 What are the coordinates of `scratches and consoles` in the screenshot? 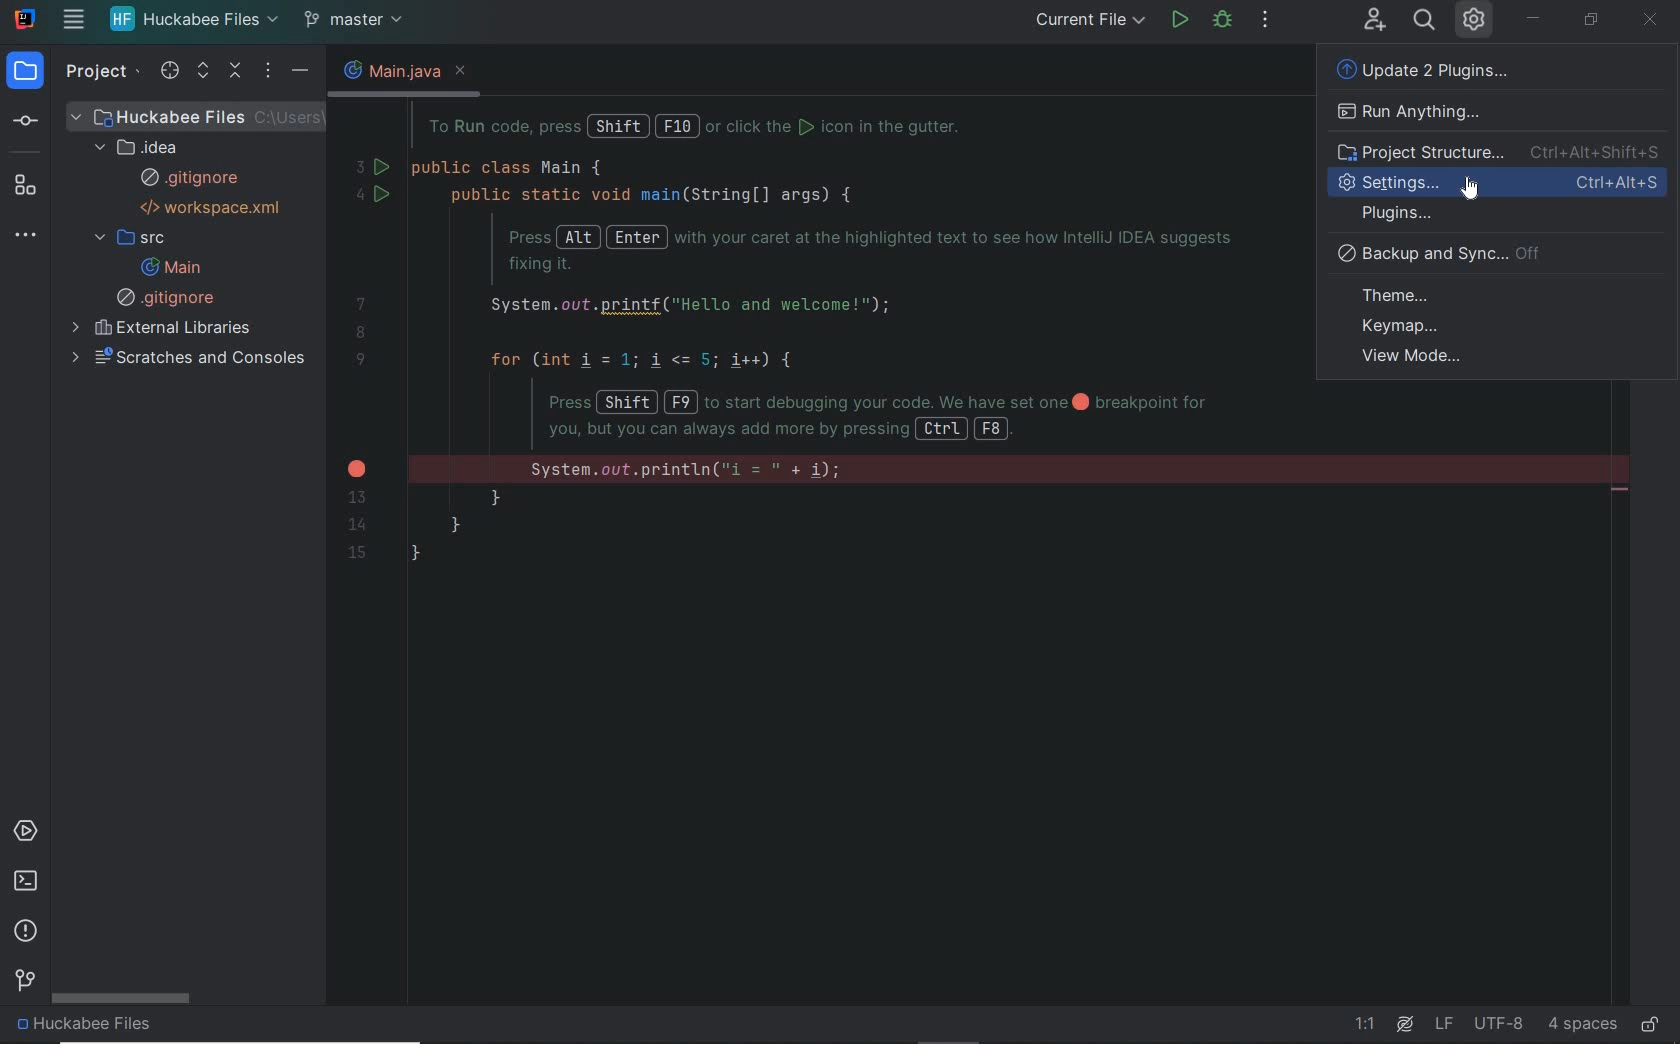 It's located at (192, 361).